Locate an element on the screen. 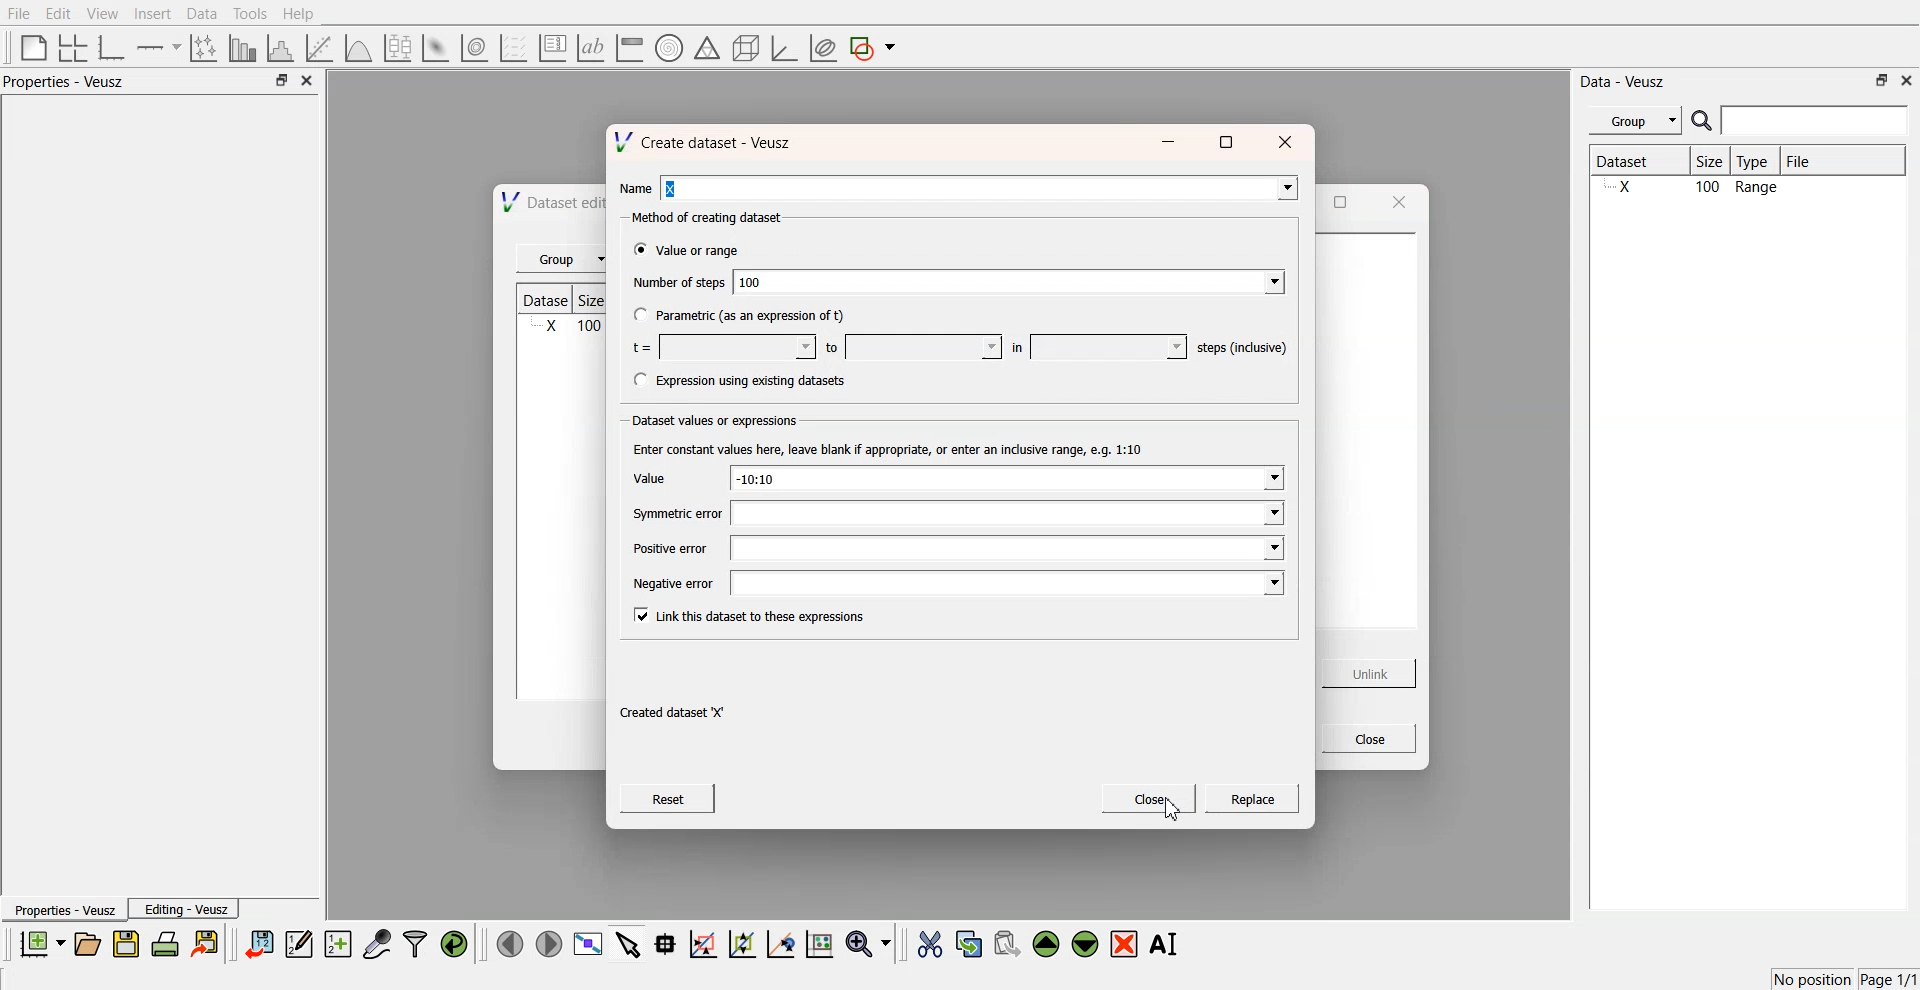 Image resolution: width=1920 pixels, height=990 pixels. Expression using existing datasets is located at coordinates (754, 381).